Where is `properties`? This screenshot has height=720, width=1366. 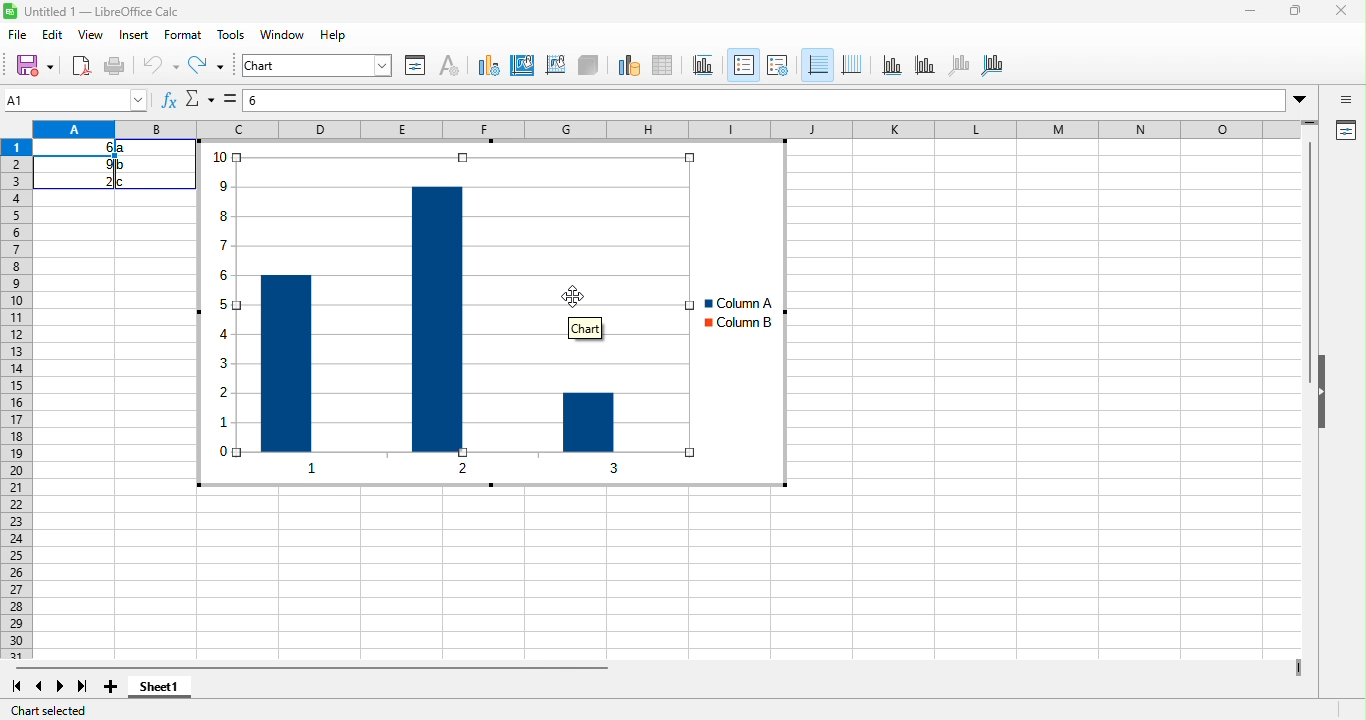
properties is located at coordinates (1346, 131).